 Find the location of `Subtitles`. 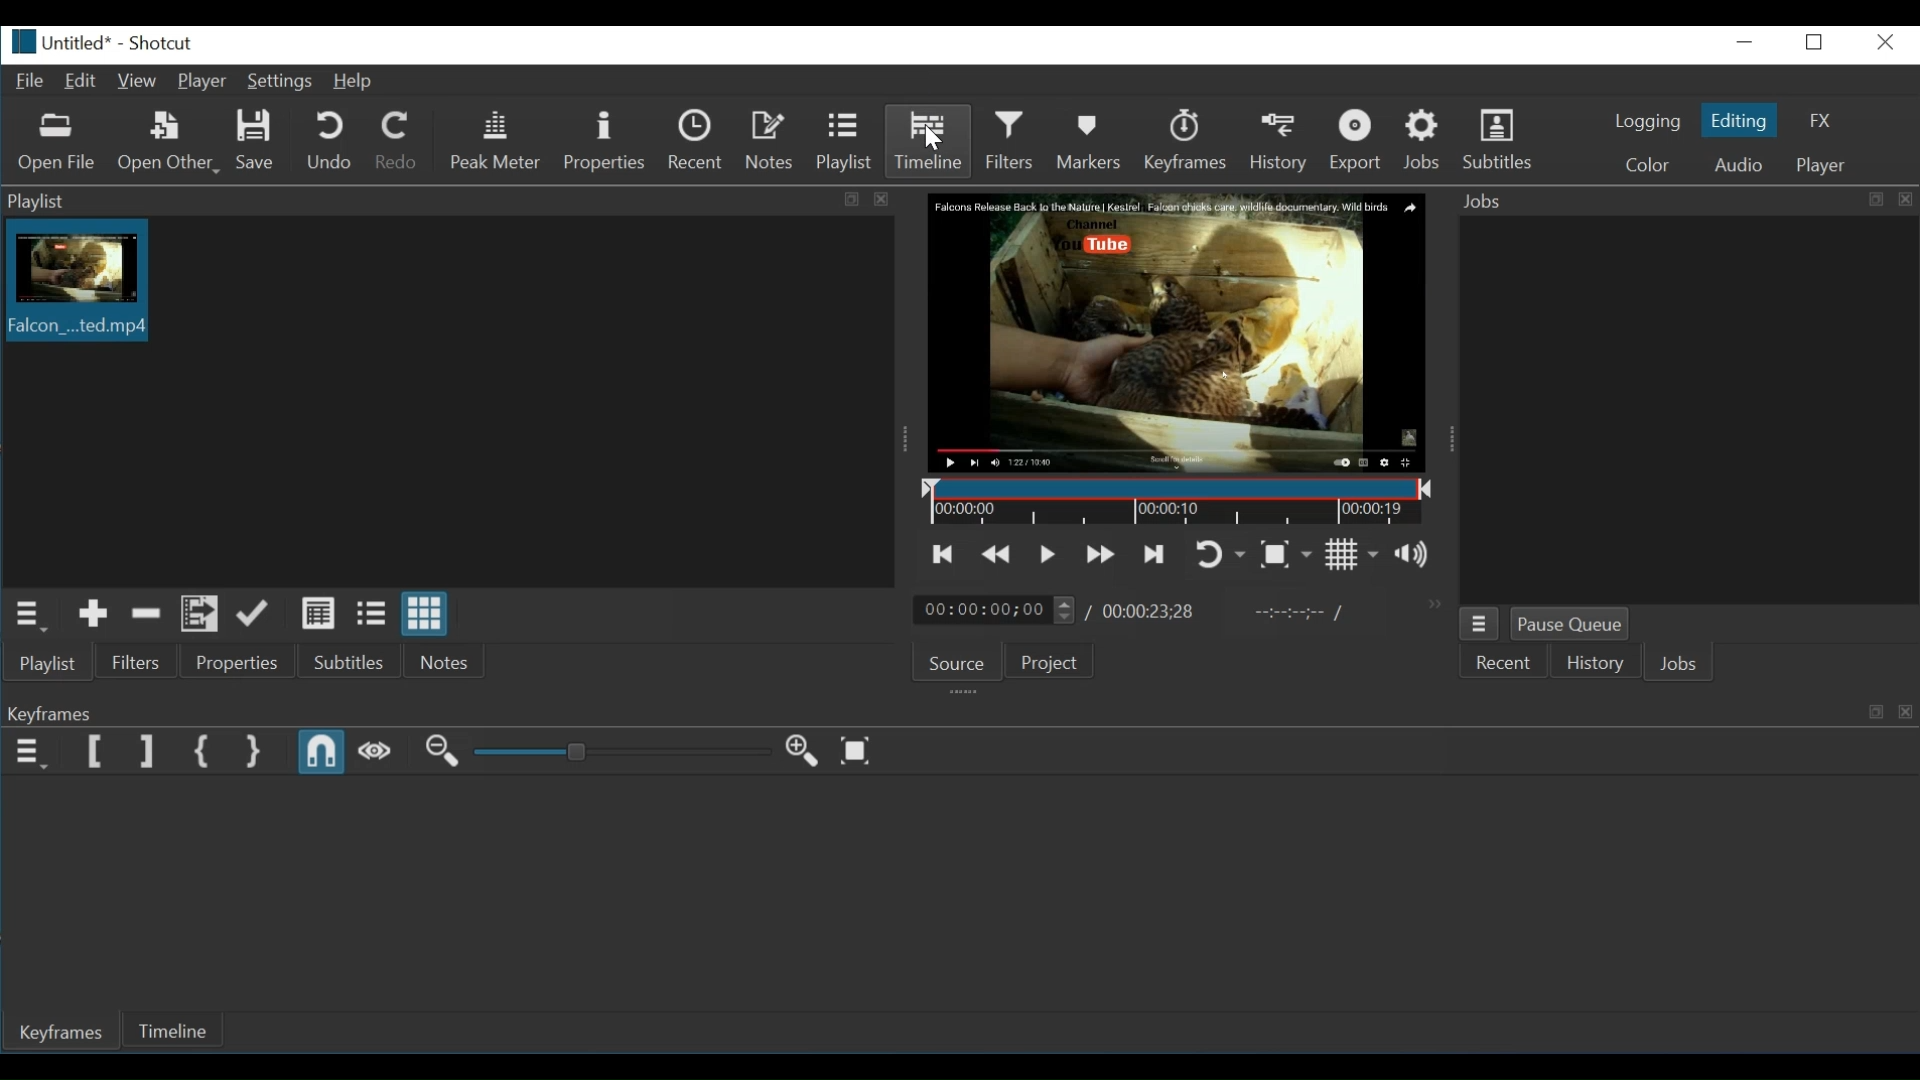

Subtitles is located at coordinates (357, 660).